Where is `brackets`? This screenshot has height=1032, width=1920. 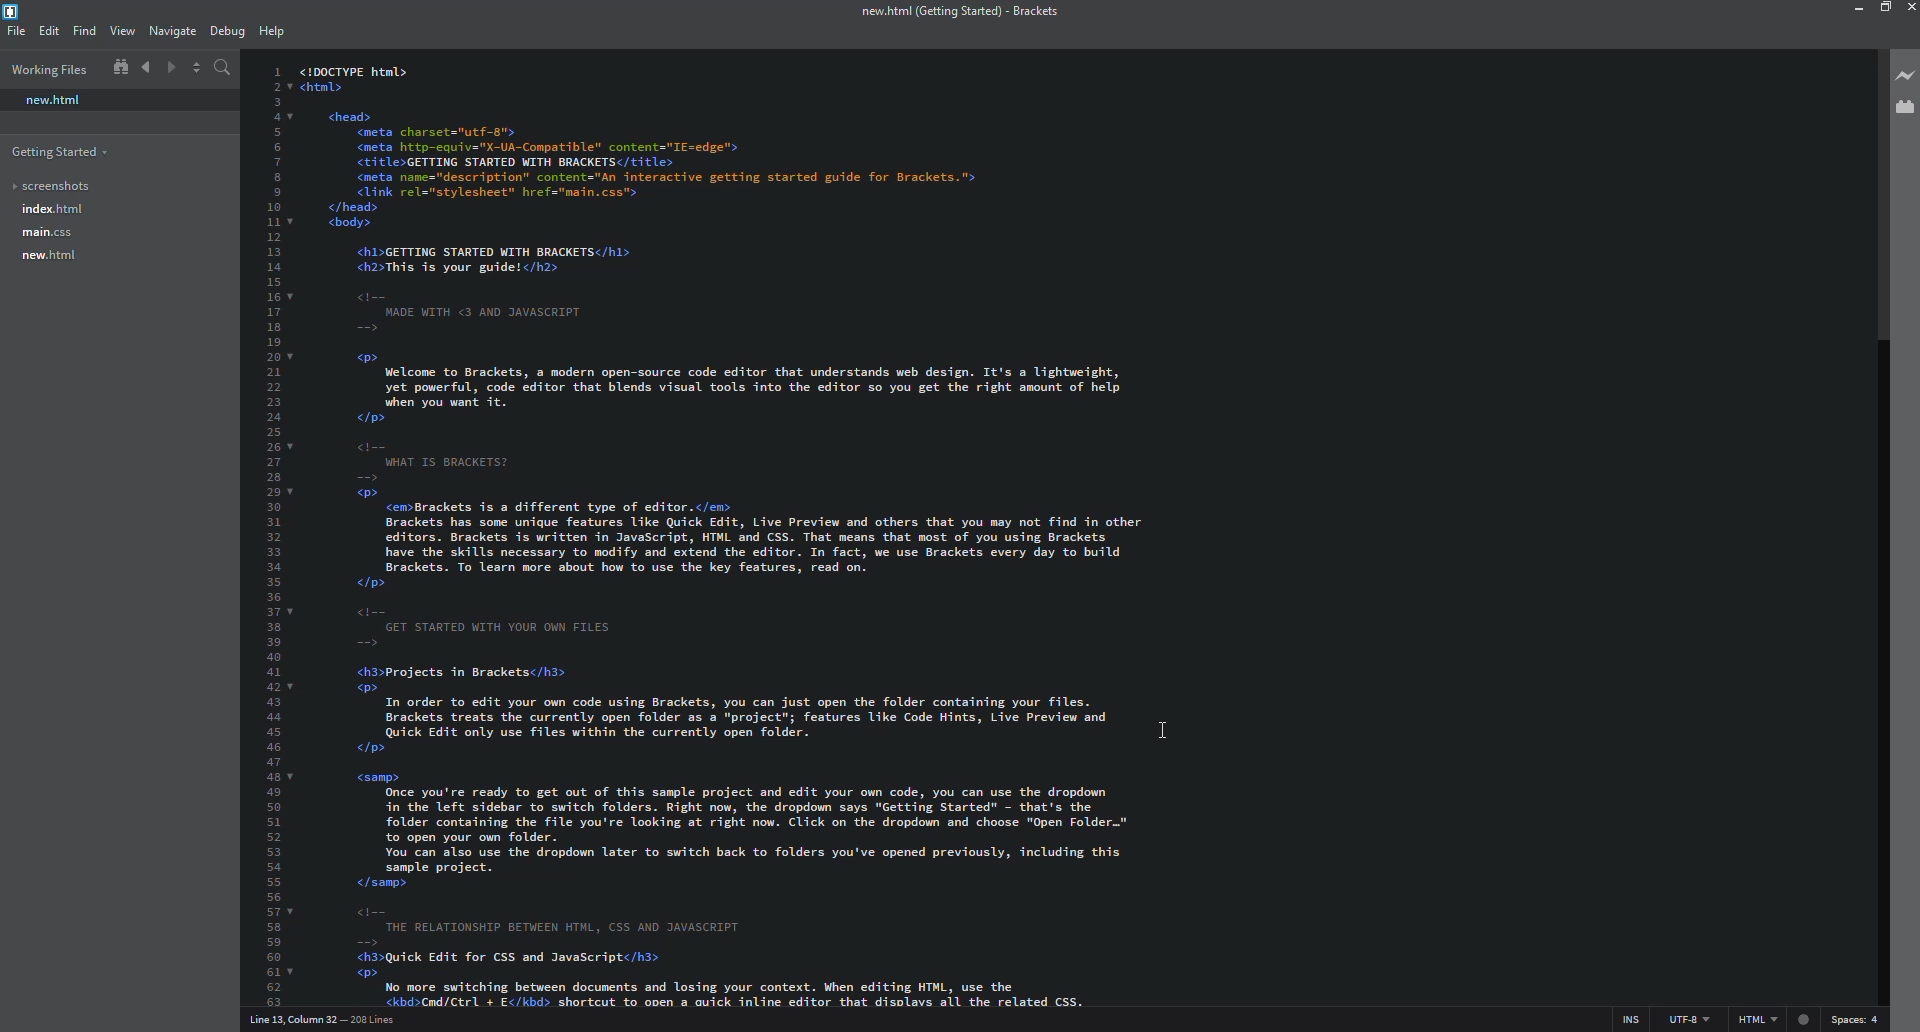
brackets is located at coordinates (957, 13).